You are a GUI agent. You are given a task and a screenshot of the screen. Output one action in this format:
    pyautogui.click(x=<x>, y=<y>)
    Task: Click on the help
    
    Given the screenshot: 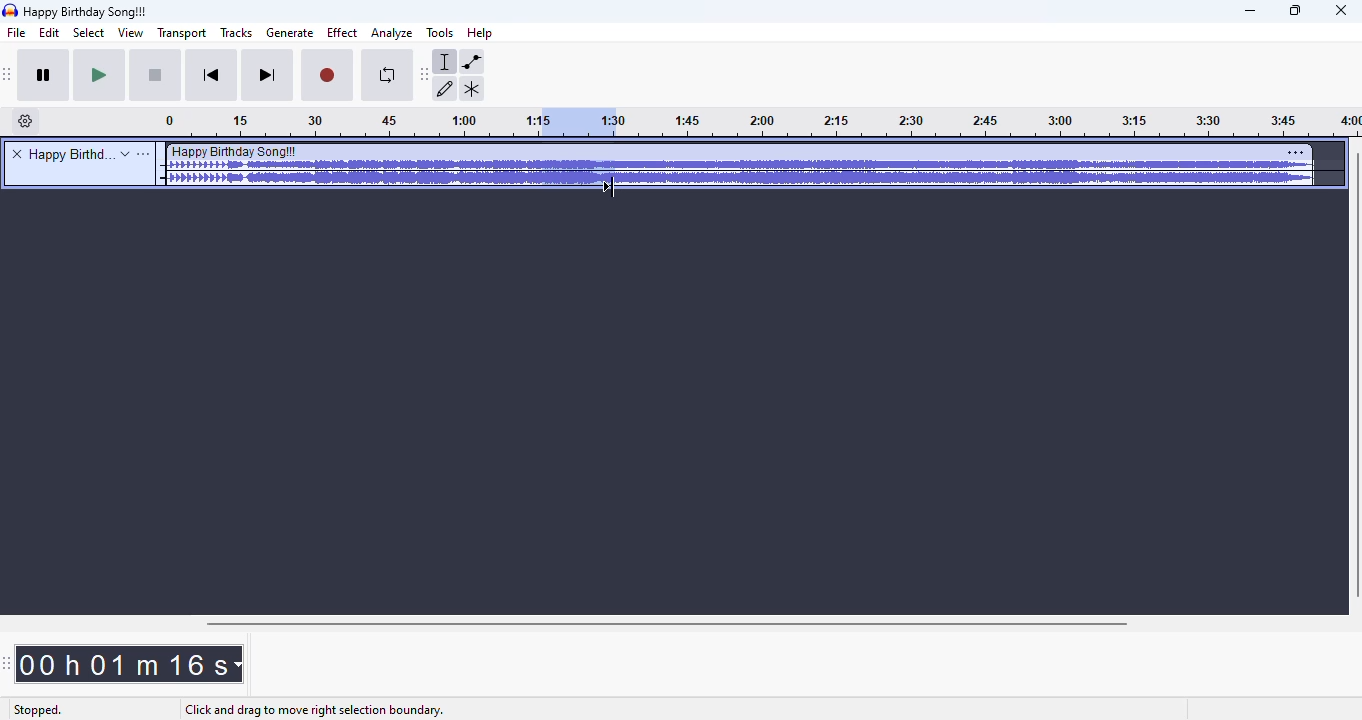 What is the action you would take?
    pyautogui.click(x=481, y=32)
    